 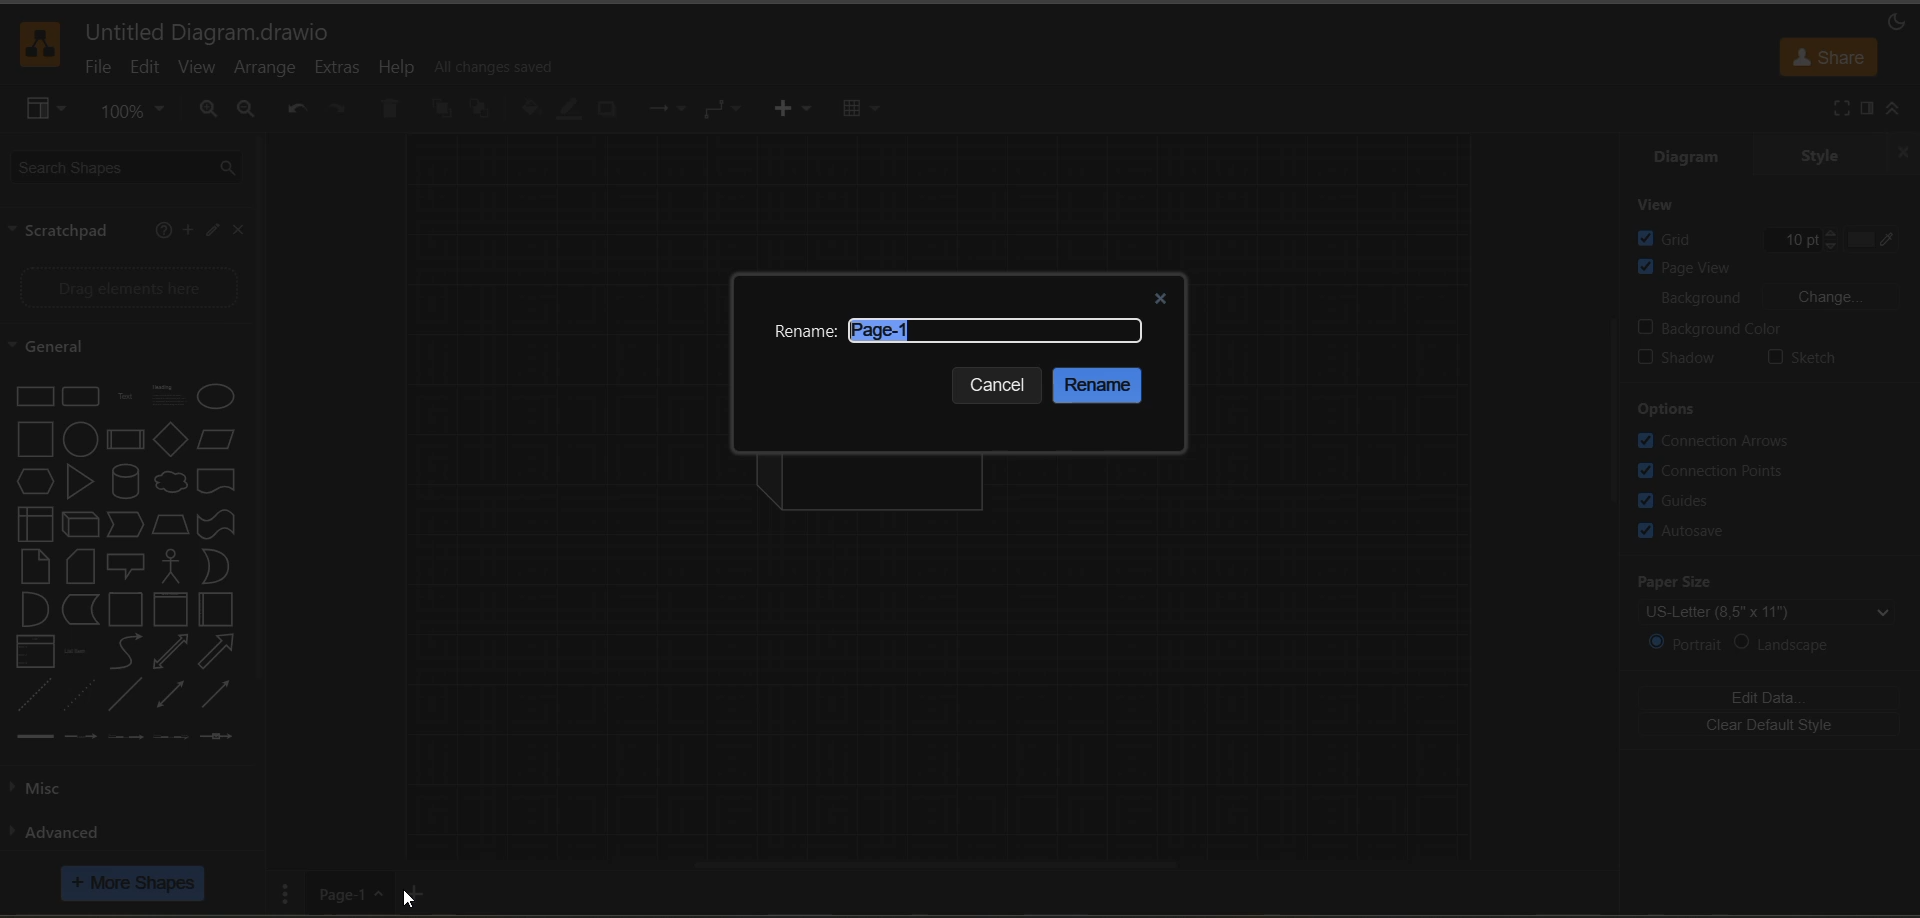 What do you see at coordinates (1781, 302) in the screenshot?
I see `background` at bounding box center [1781, 302].